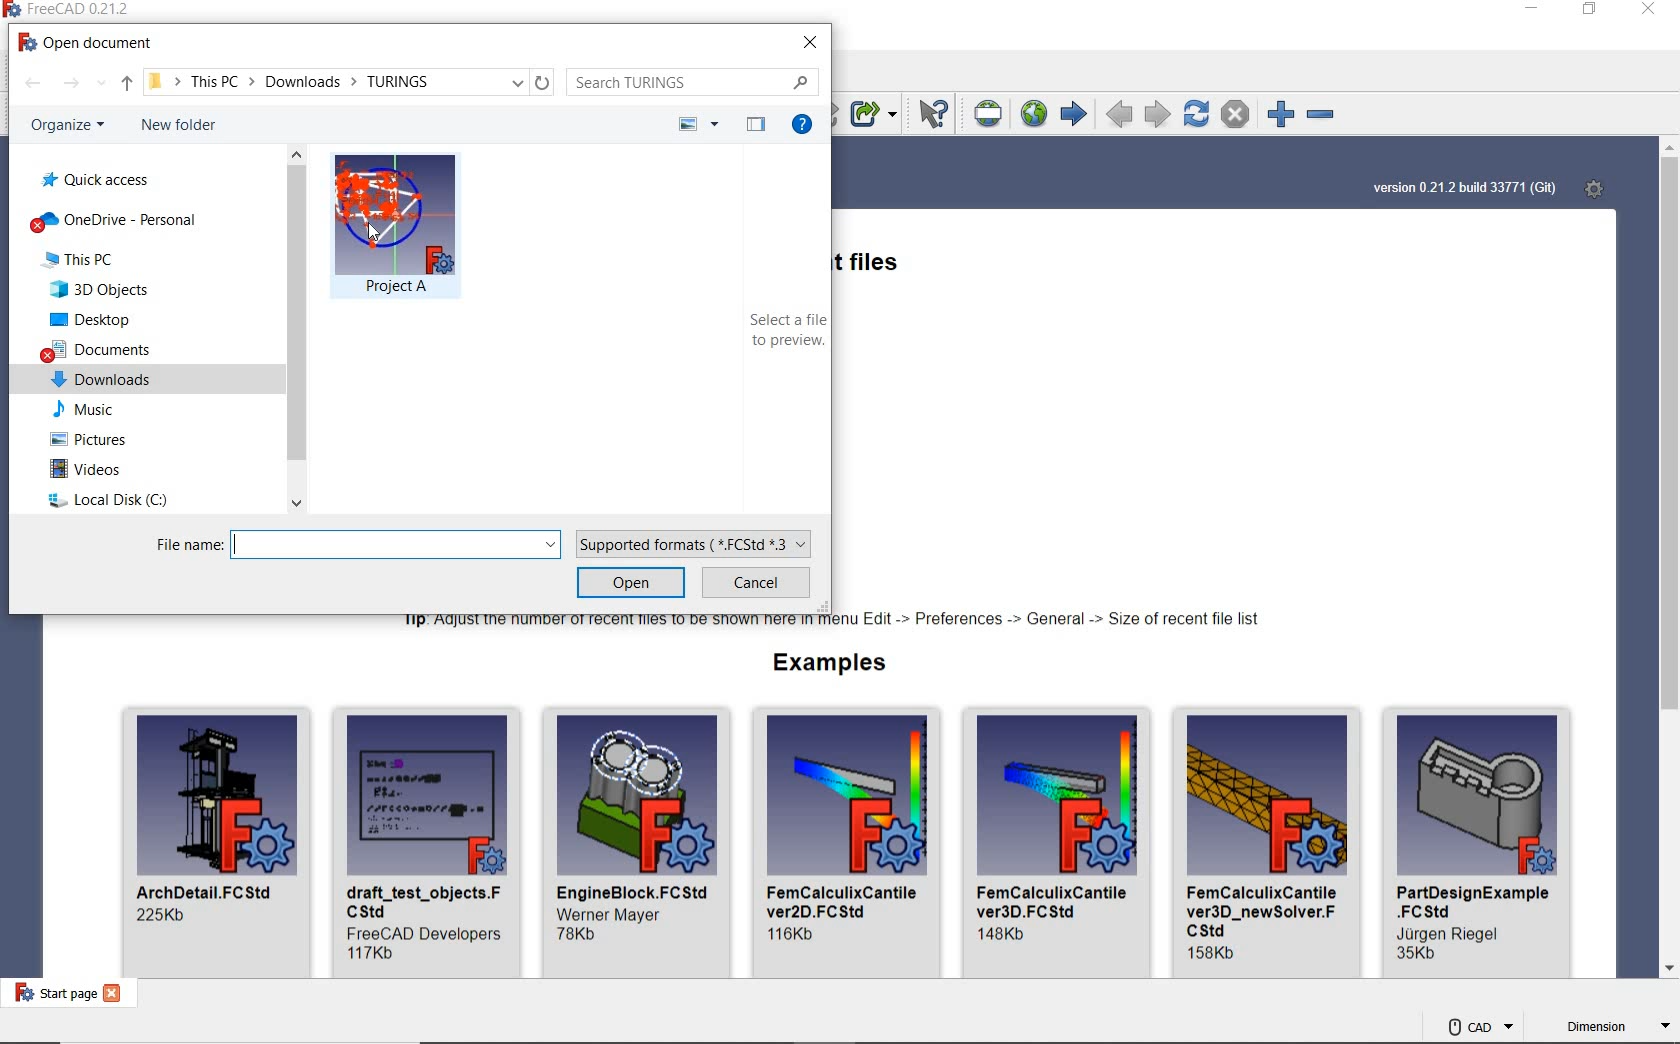  Describe the element at coordinates (1235, 114) in the screenshot. I see `STOP LOADING` at that location.